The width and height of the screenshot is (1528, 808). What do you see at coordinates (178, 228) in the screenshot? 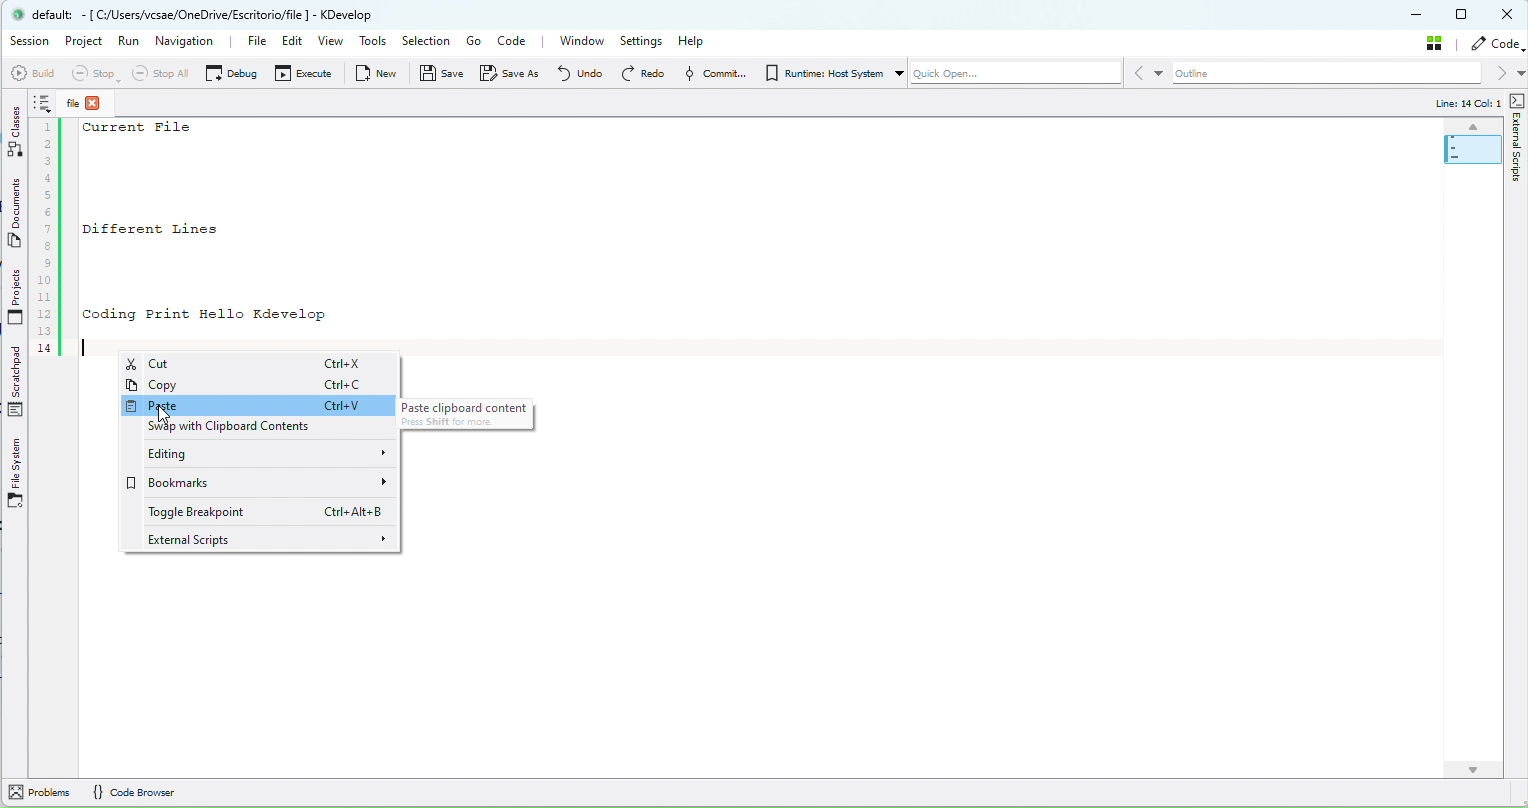
I see `Different Lines` at bounding box center [178, 228].